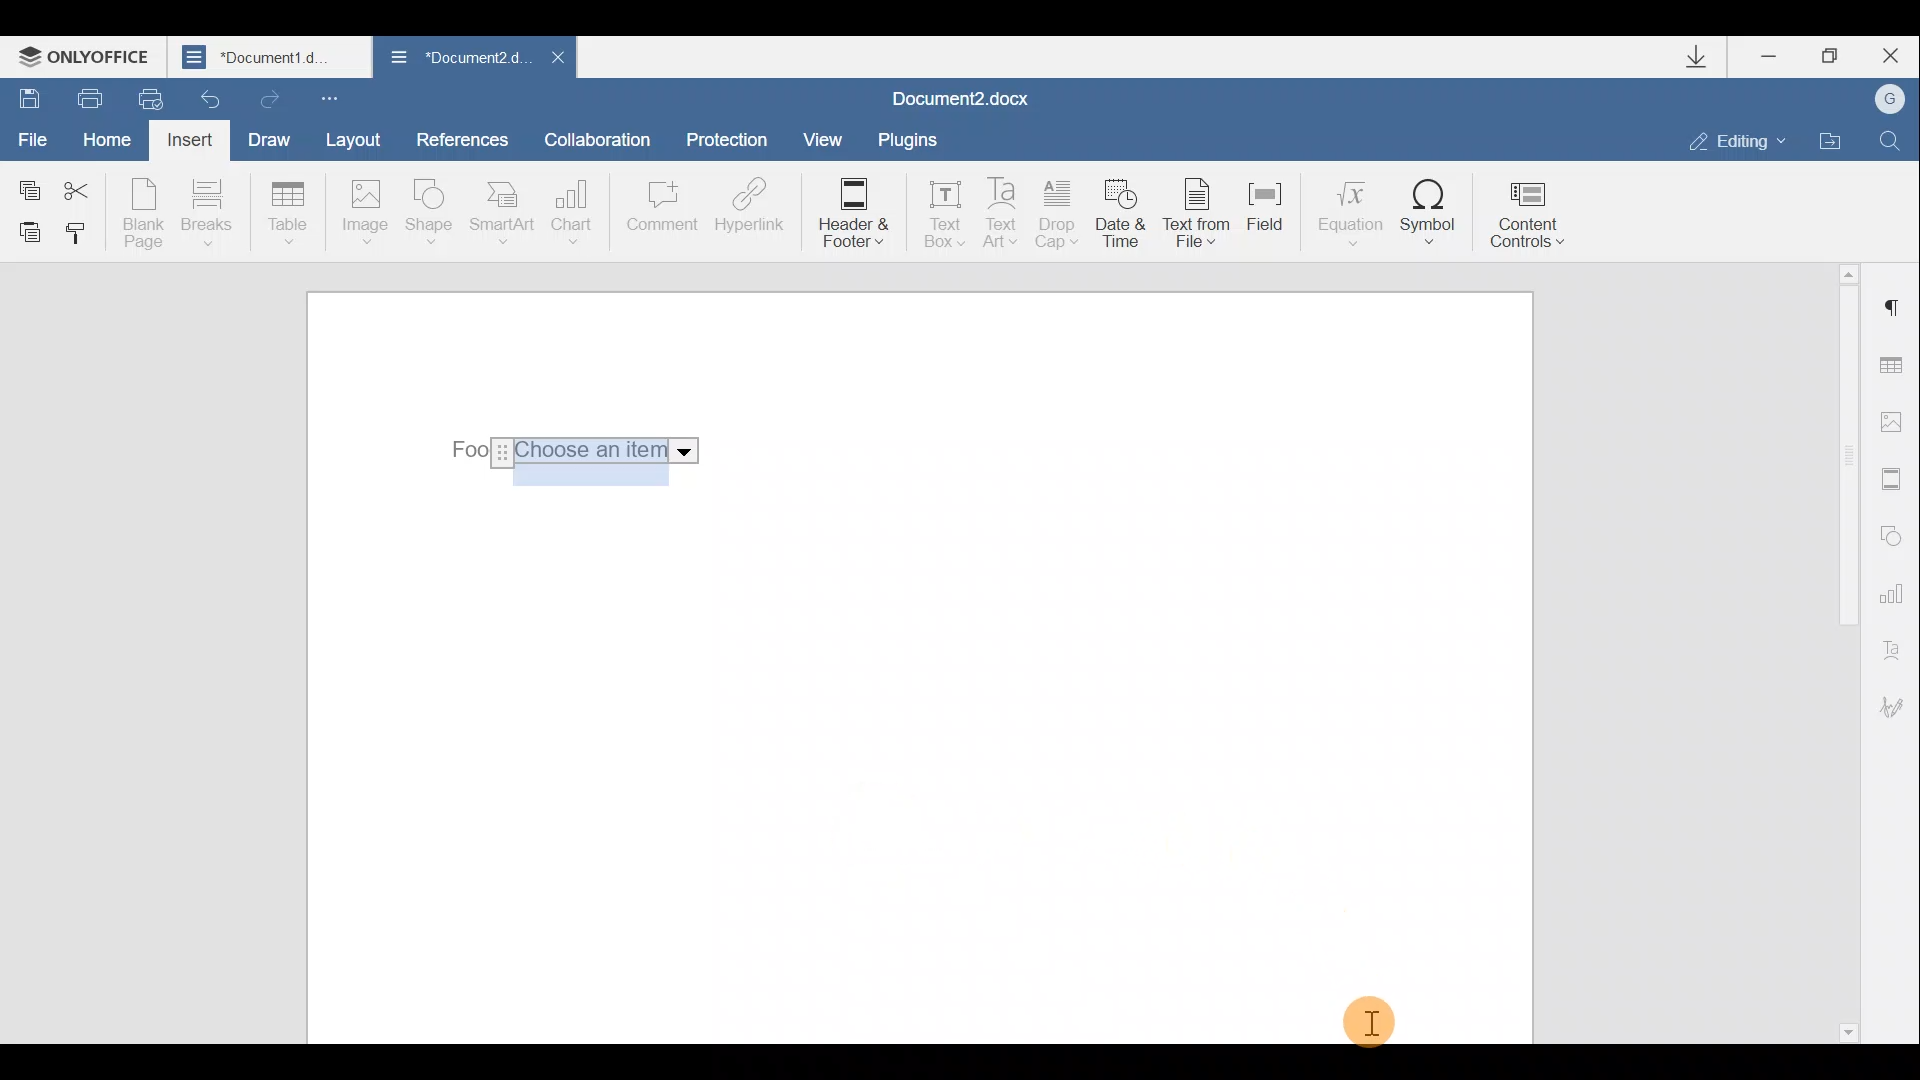  I want to click on Cursor, so click(1370, 1023).